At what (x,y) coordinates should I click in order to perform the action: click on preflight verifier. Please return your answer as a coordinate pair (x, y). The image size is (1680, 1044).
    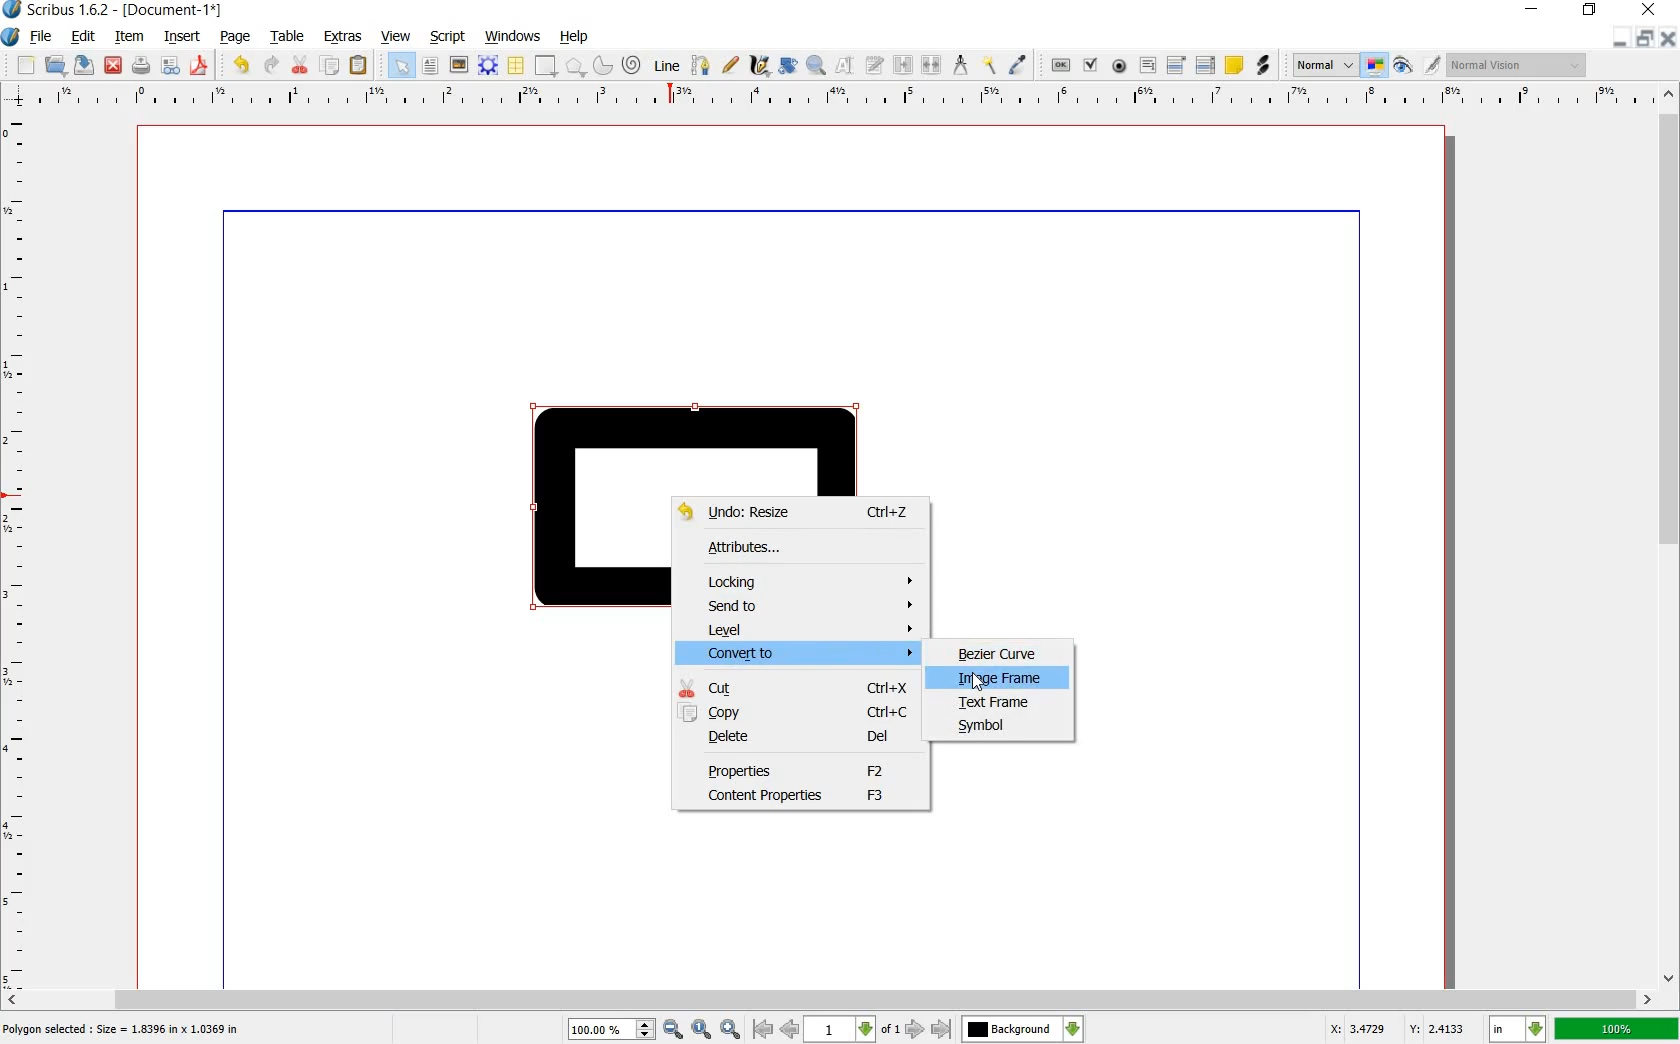
    Looking at the image, I should click on (169, 66).